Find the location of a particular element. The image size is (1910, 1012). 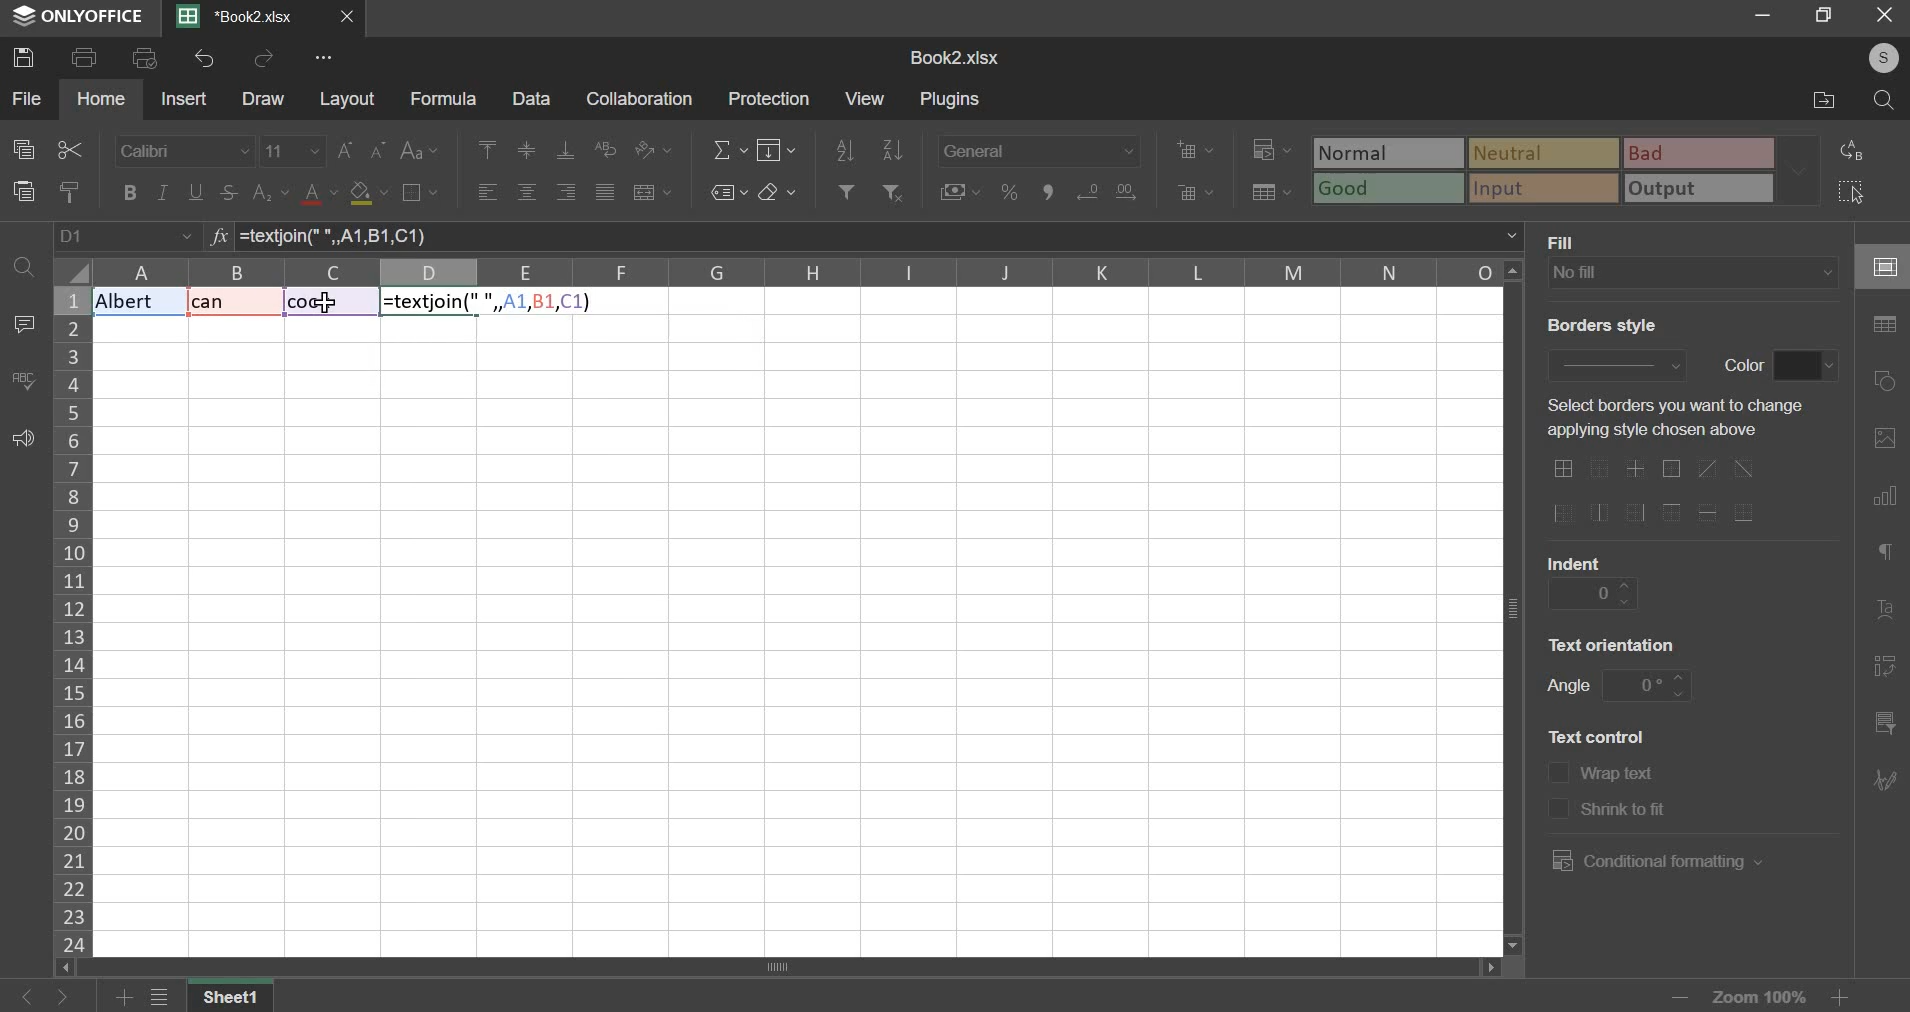

text art is located at coordinates (1885, 615).